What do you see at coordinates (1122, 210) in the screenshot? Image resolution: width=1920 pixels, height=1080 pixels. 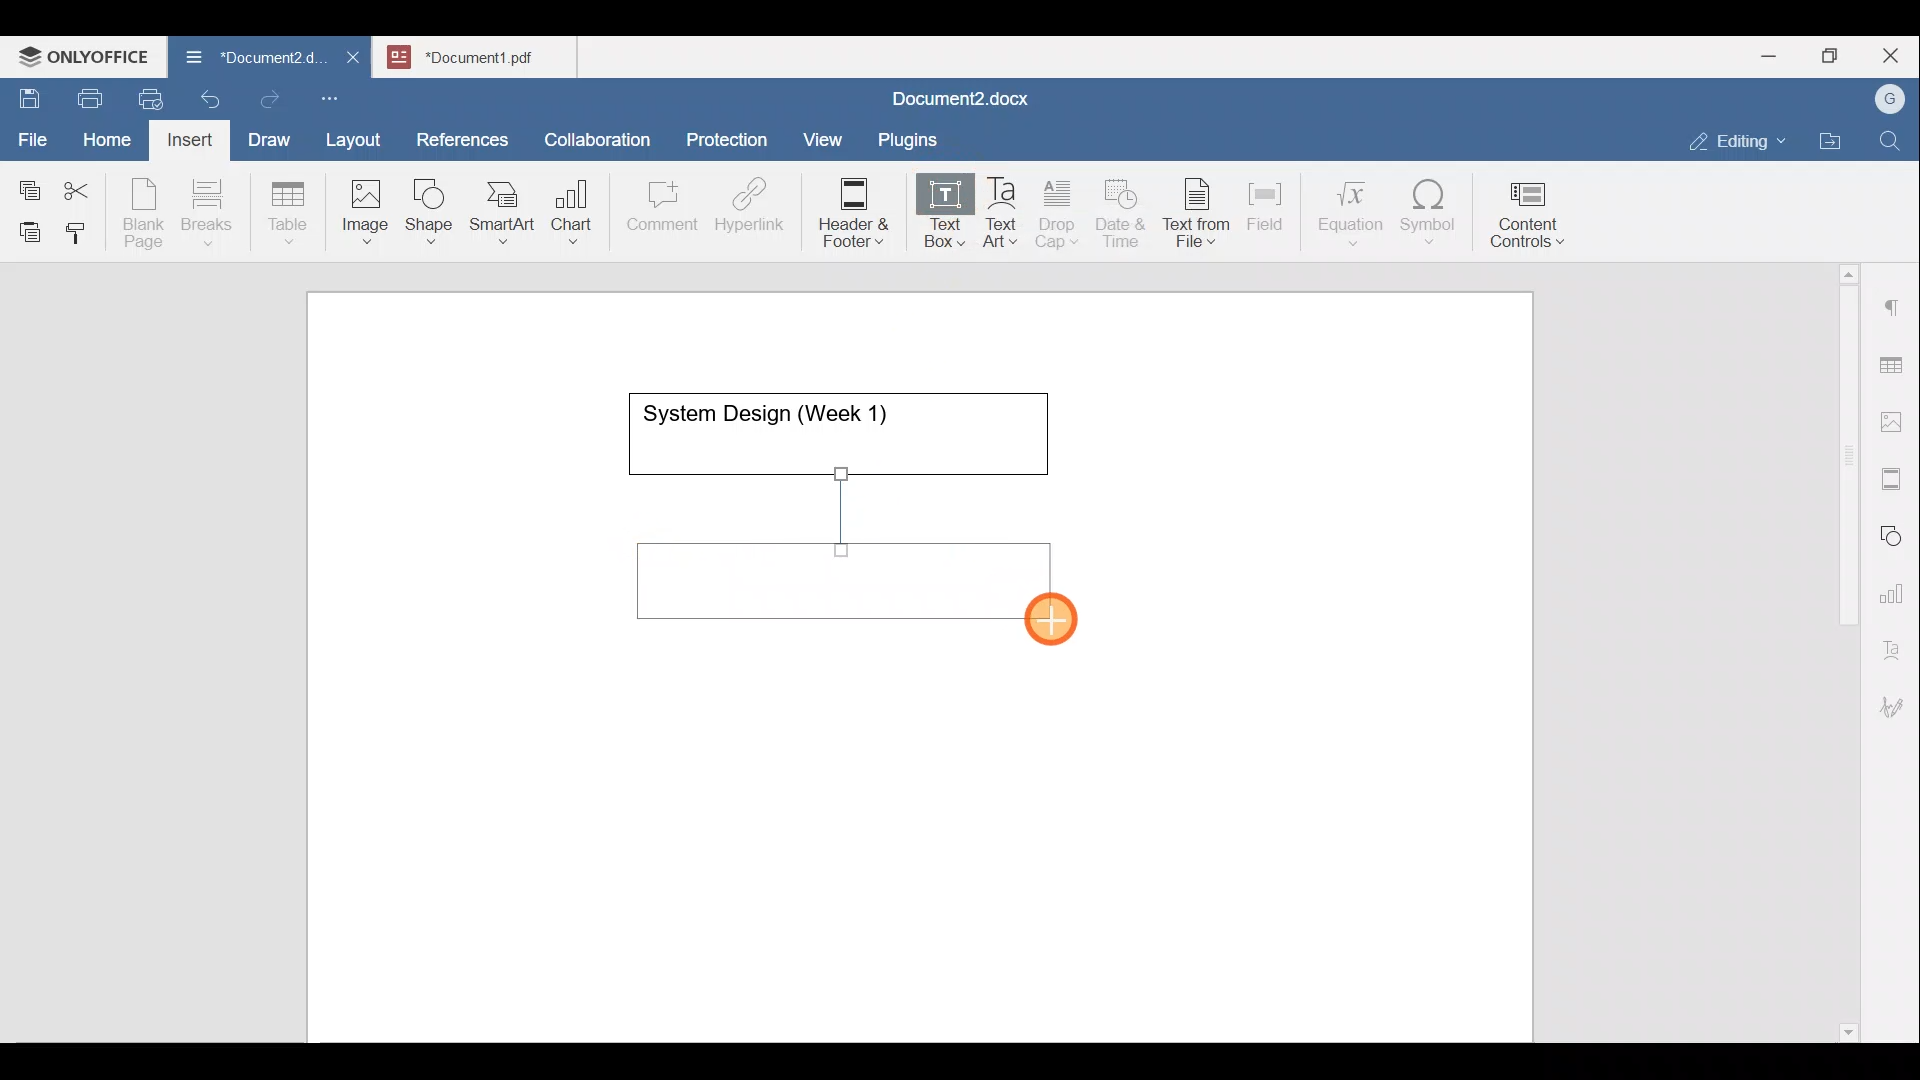 I see `Date & time` at bounding box center [1122, 210].